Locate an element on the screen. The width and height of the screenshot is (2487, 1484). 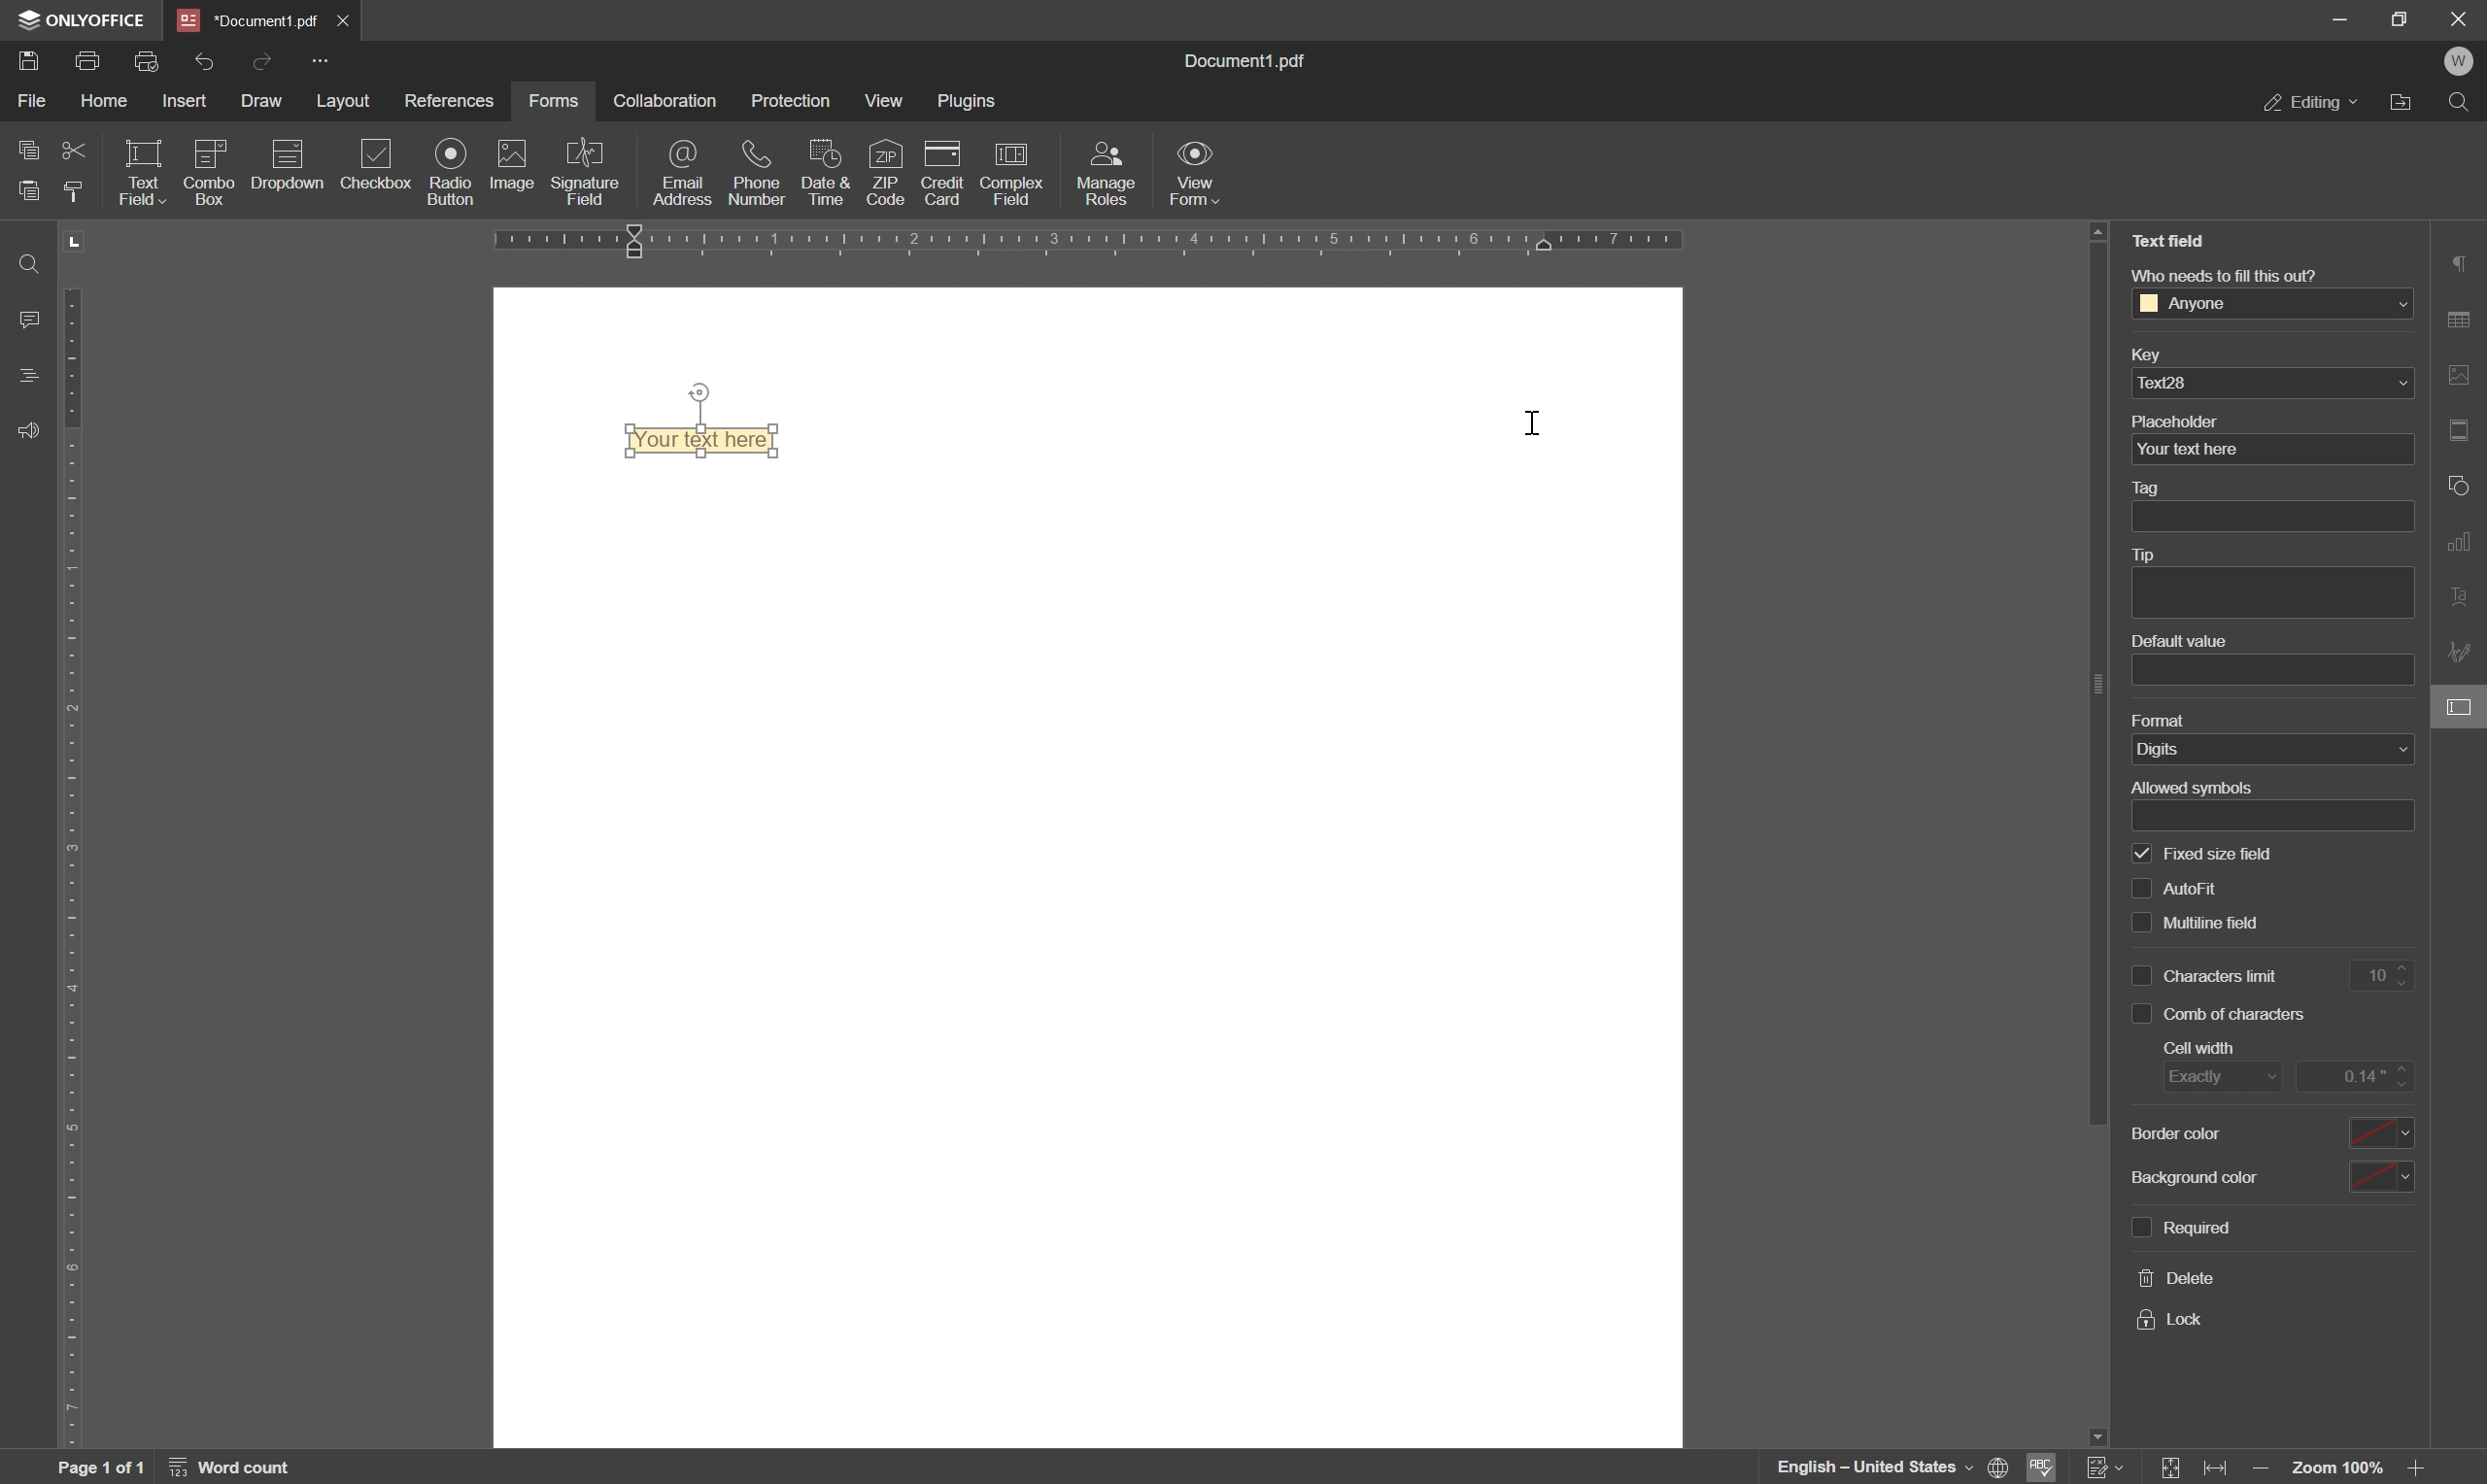
0.14 is located at coordinates (2363, 1074).